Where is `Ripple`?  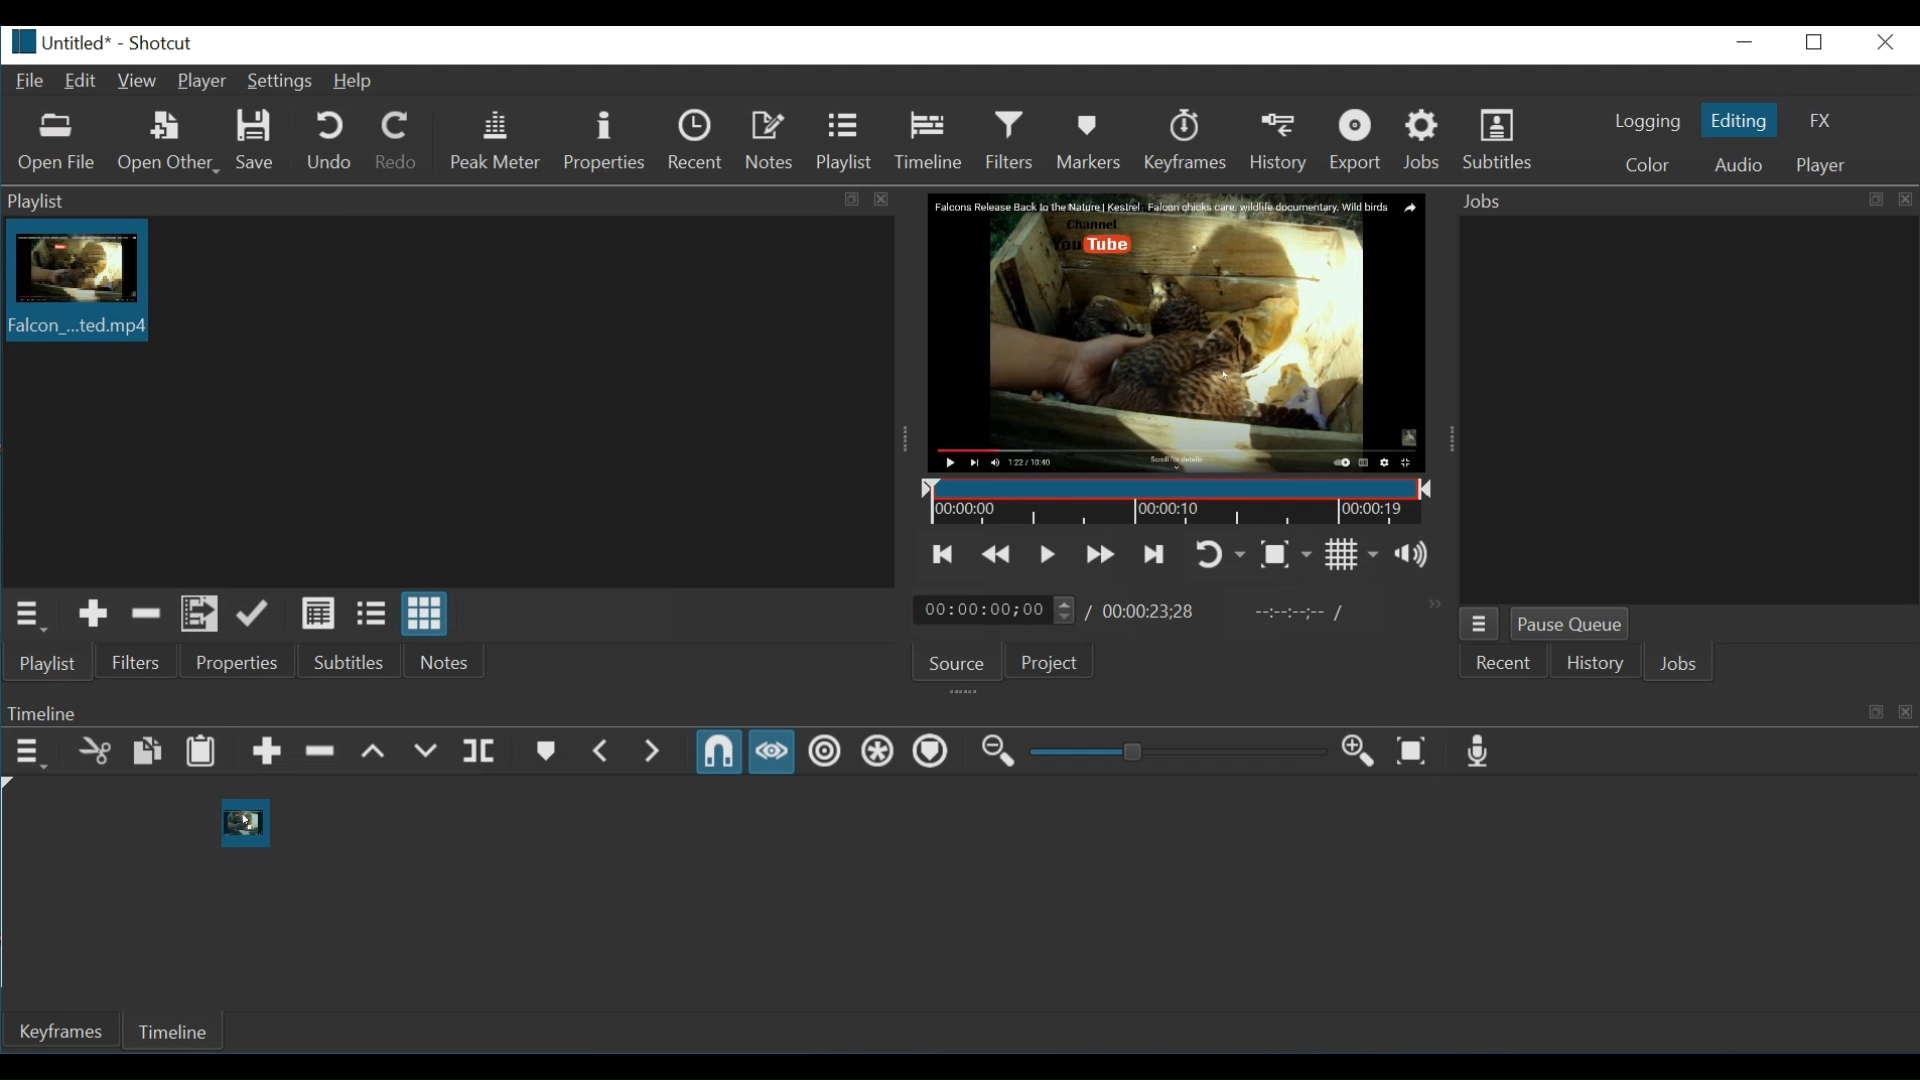 Ripple is located at coordinates (824, 752).